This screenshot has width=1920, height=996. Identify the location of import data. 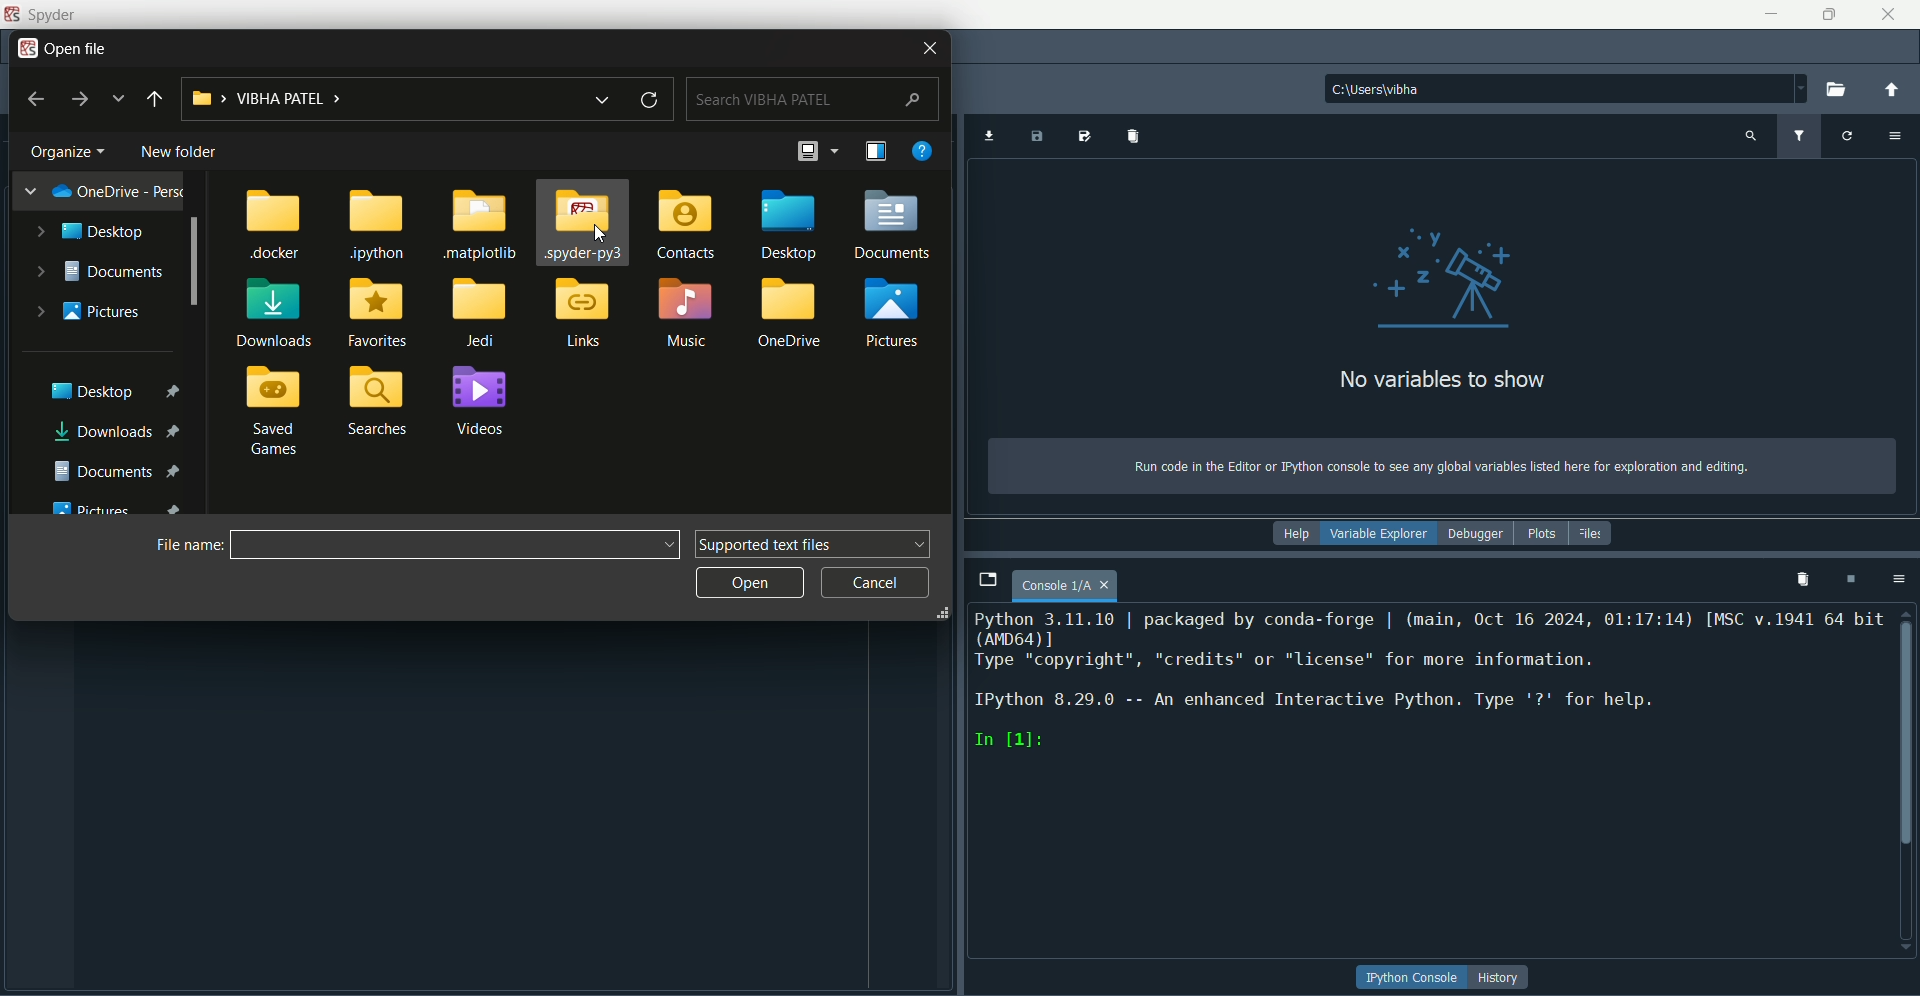
(991, 137).